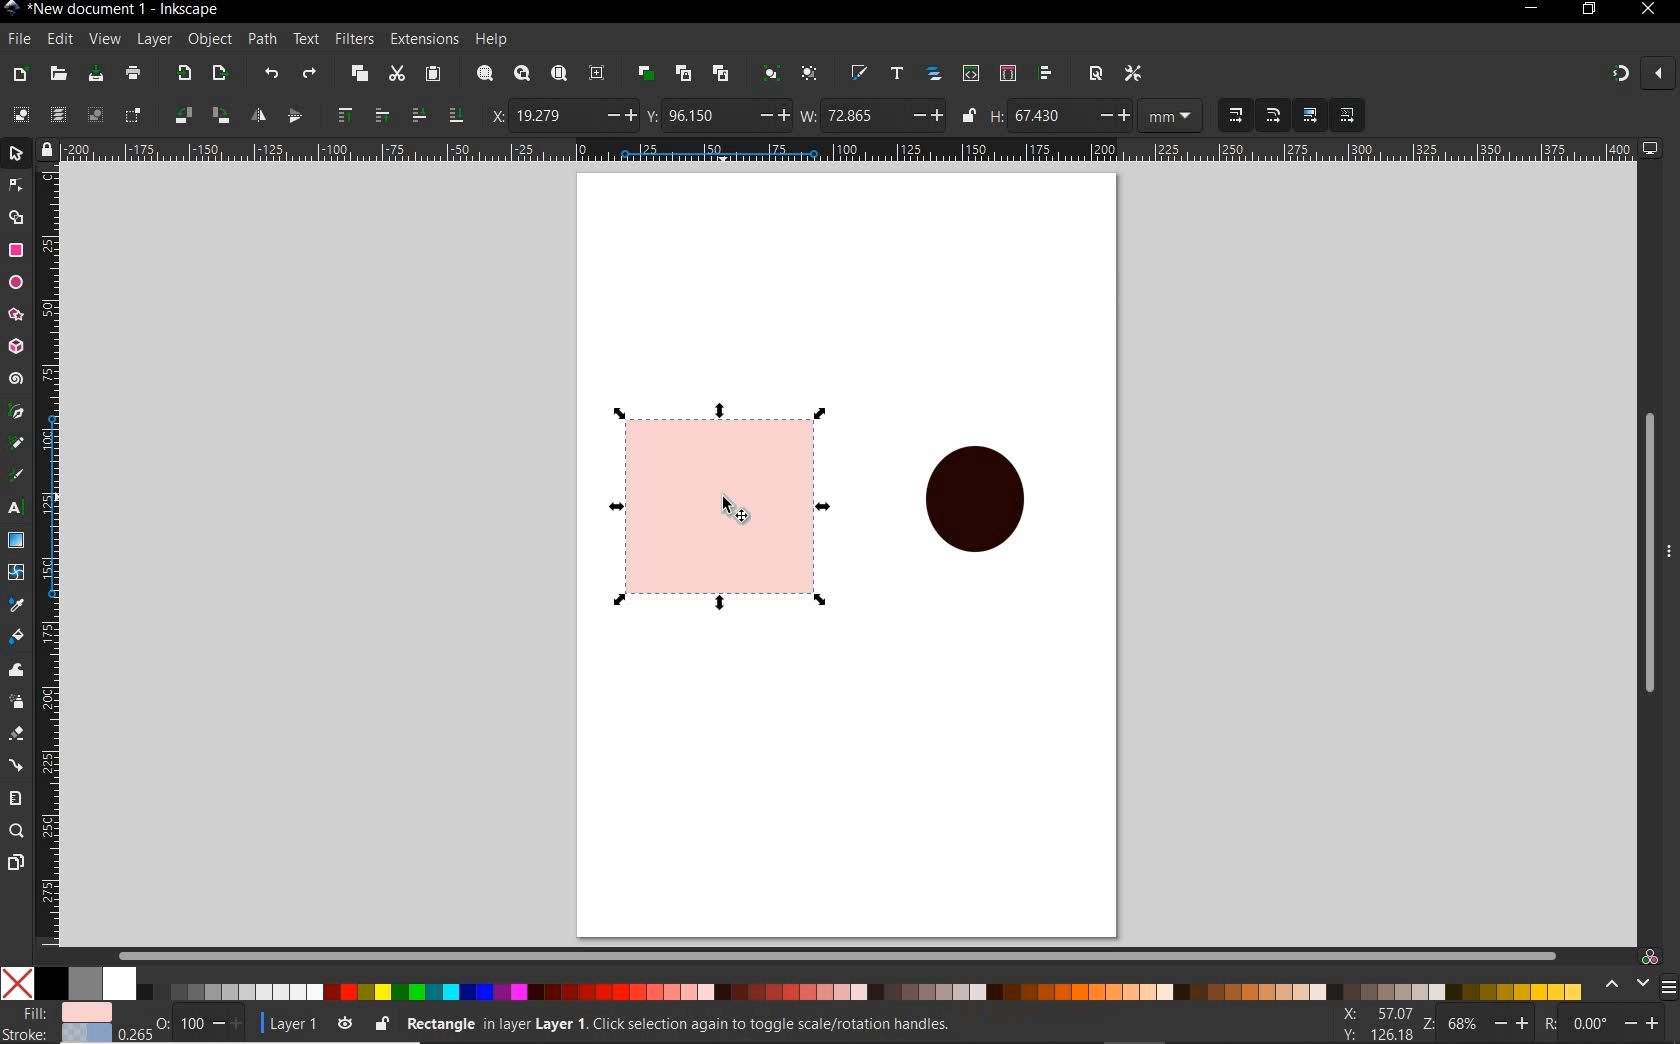 The image size is (1680, 1044). I want to click on close, so click(1646, 10).